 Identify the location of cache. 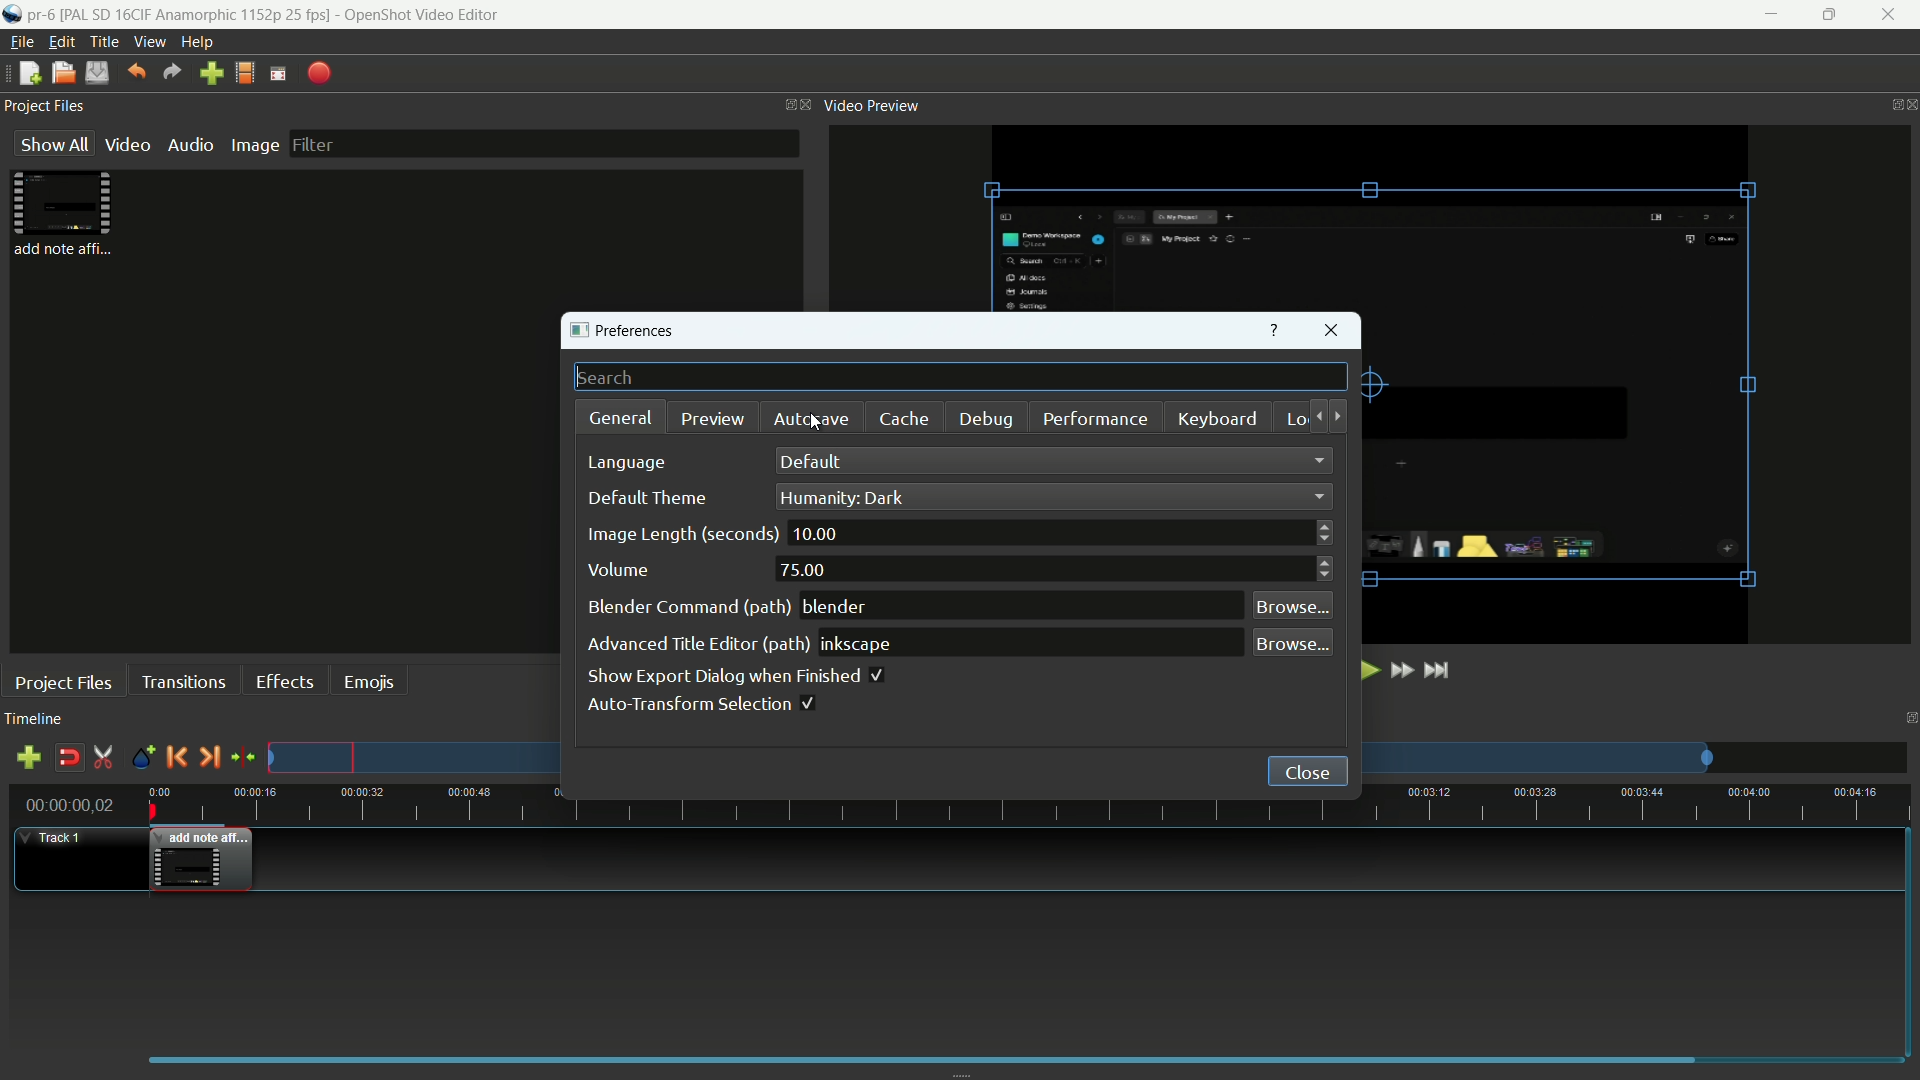
(903, 420).